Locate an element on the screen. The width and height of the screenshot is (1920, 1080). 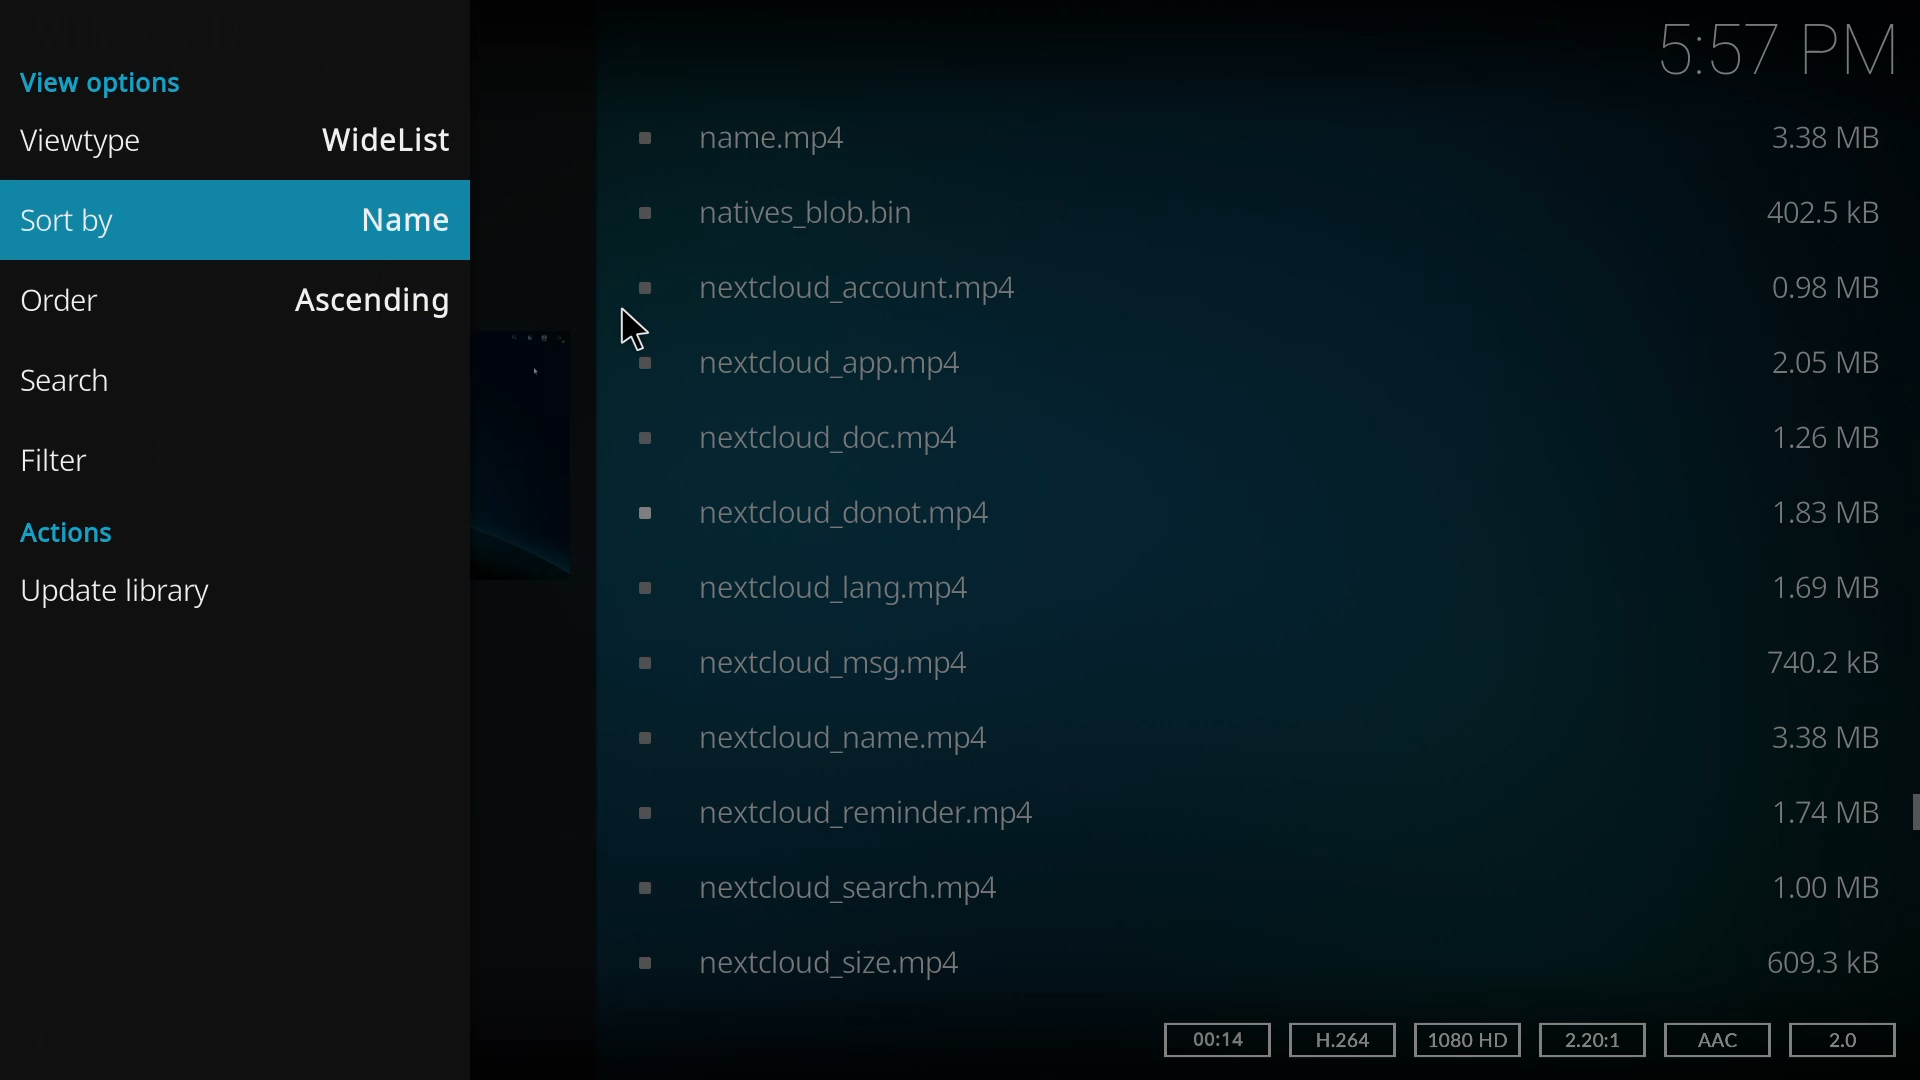
video is located at coordinates (808, 513).